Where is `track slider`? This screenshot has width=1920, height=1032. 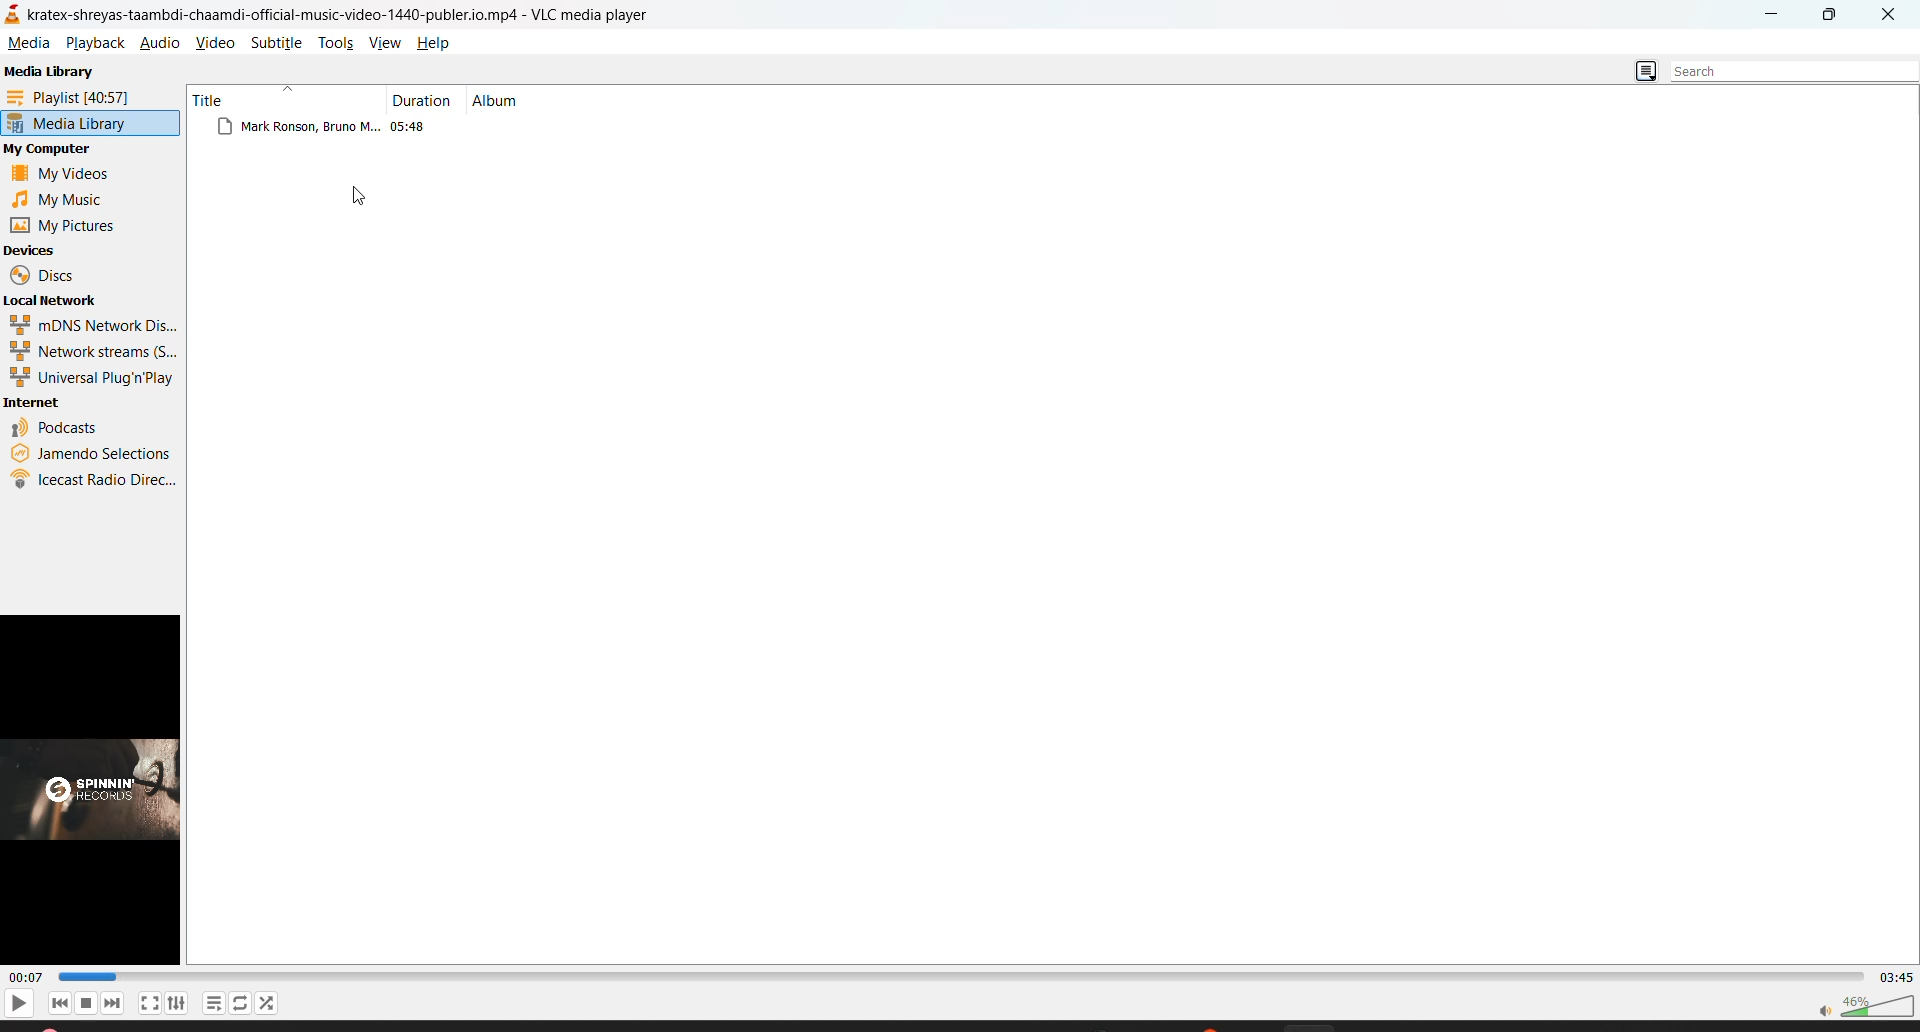
track slider is located at coordinates (964, 978).